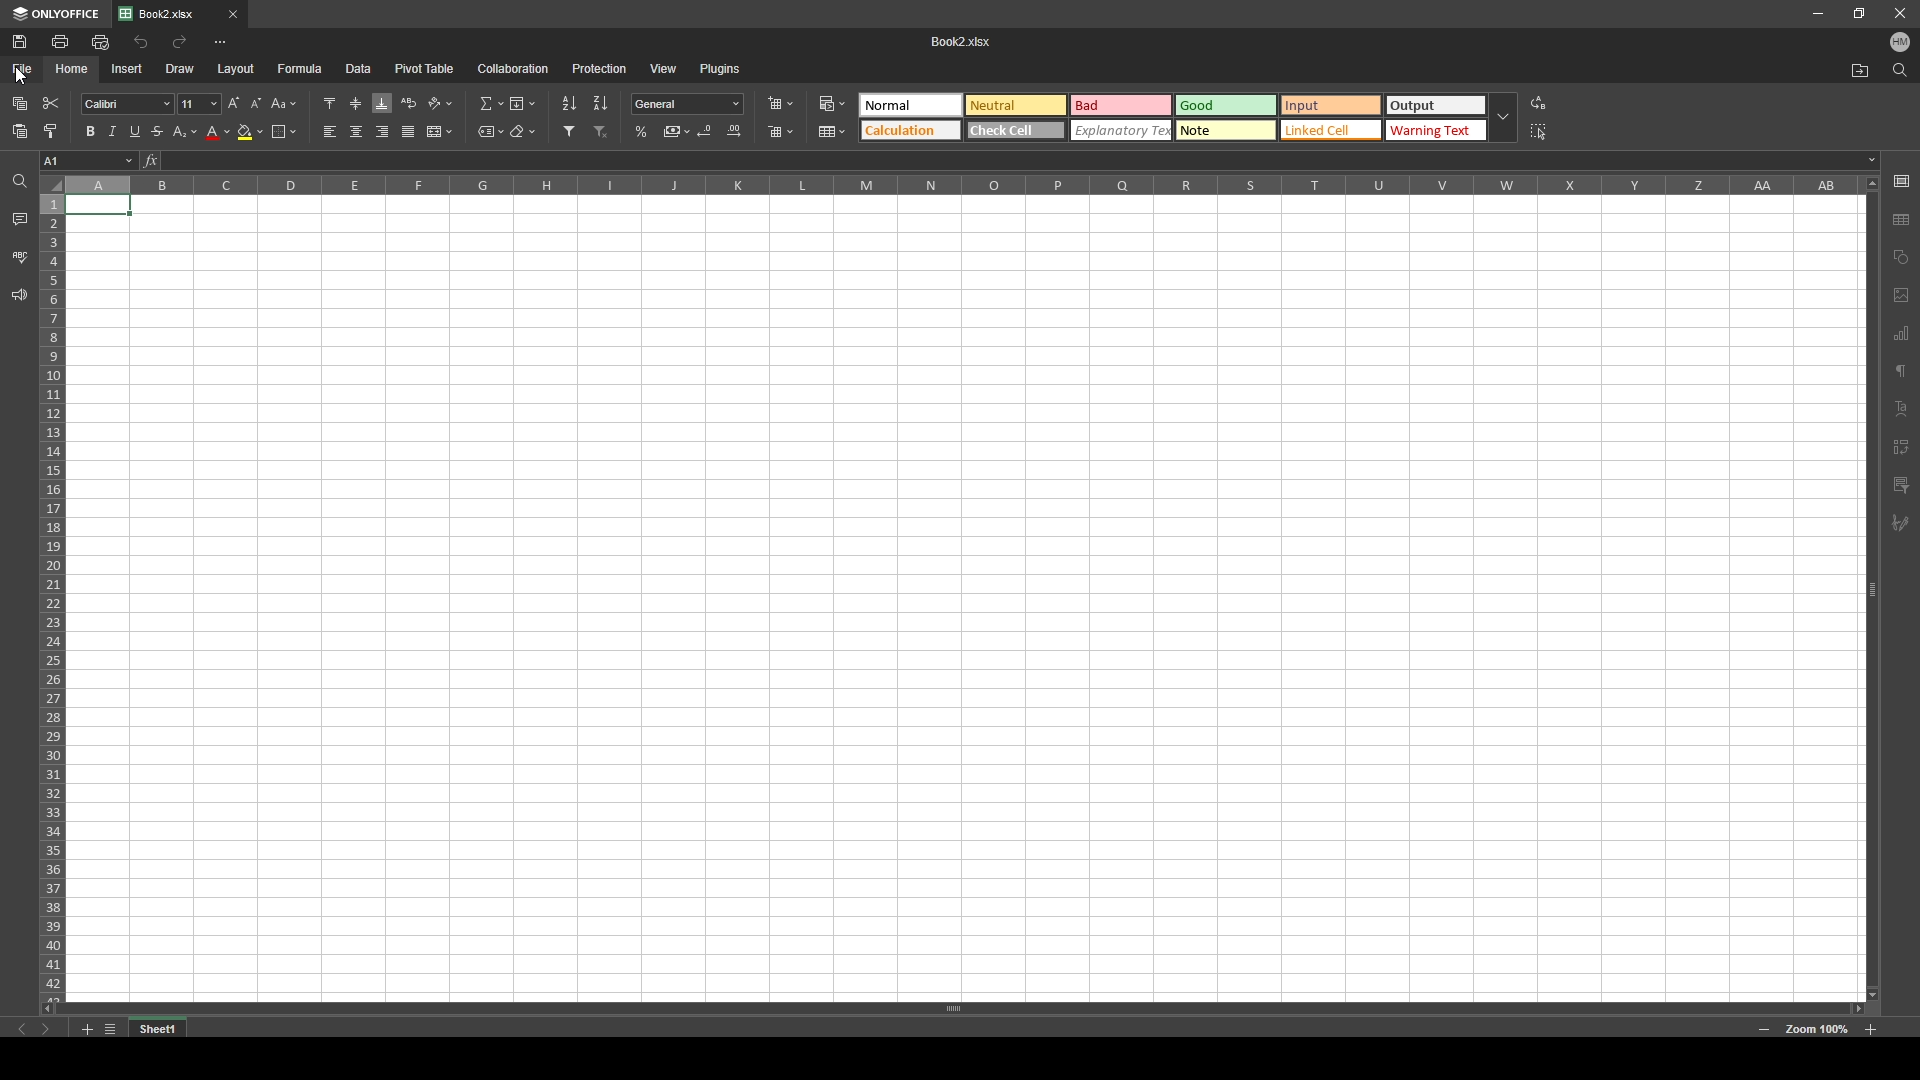 The width and height of the screenshot is (1920, 1080). I want to click on fill, so click(522, 104).